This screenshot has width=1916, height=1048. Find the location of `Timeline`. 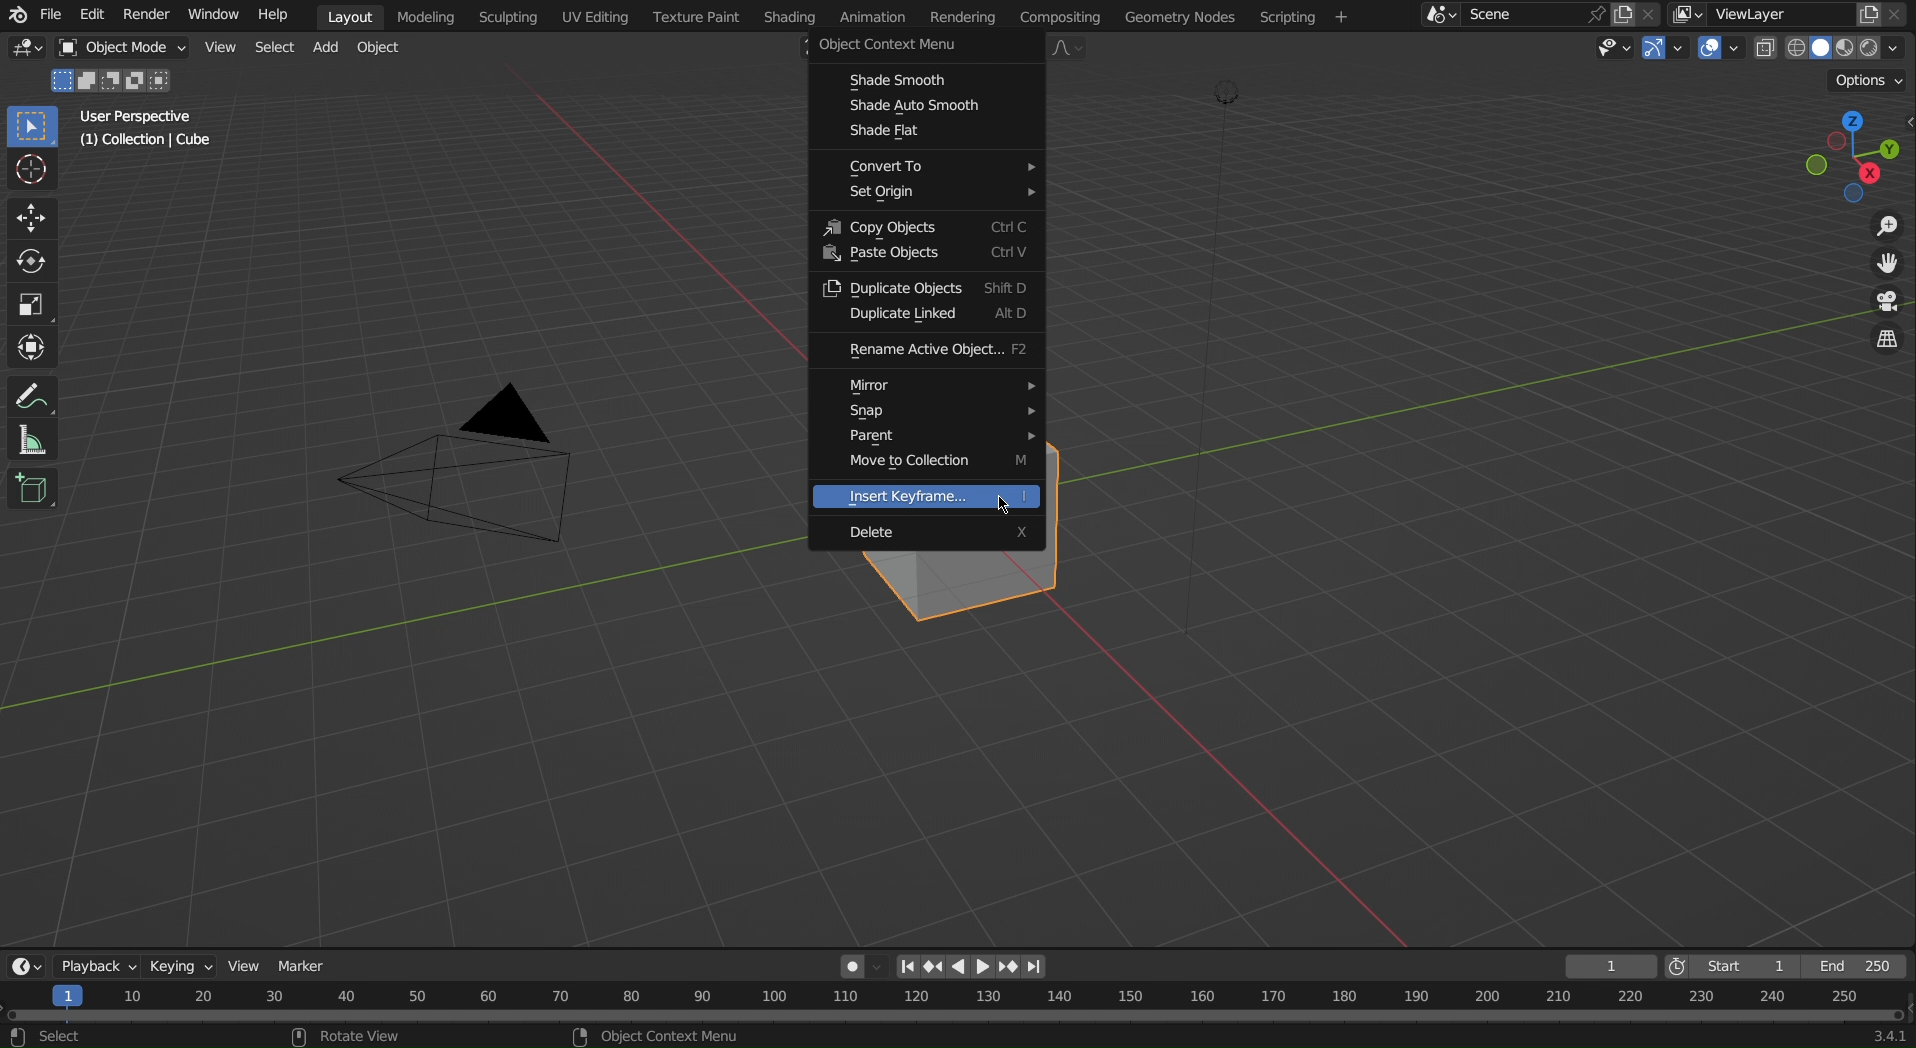

Timeline is located at coordinates (952, 1003).